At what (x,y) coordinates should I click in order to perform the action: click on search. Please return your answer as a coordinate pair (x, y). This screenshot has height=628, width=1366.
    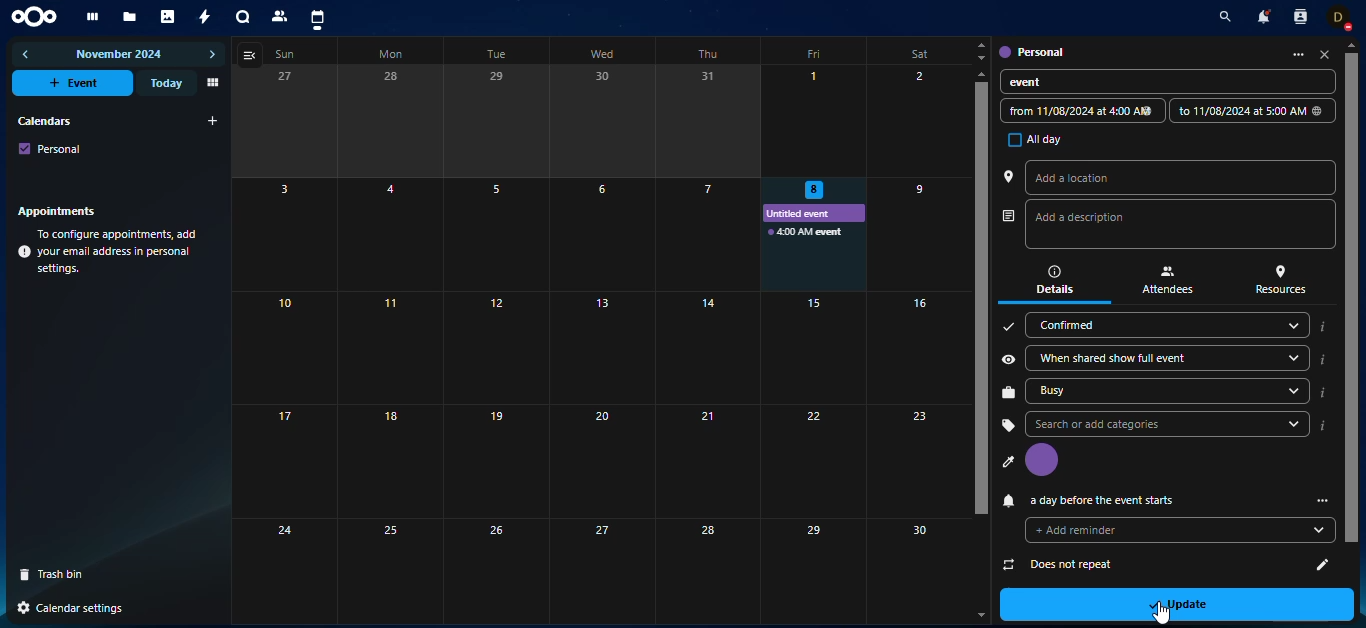
    Looking at the image, I should click on (1221, 18).